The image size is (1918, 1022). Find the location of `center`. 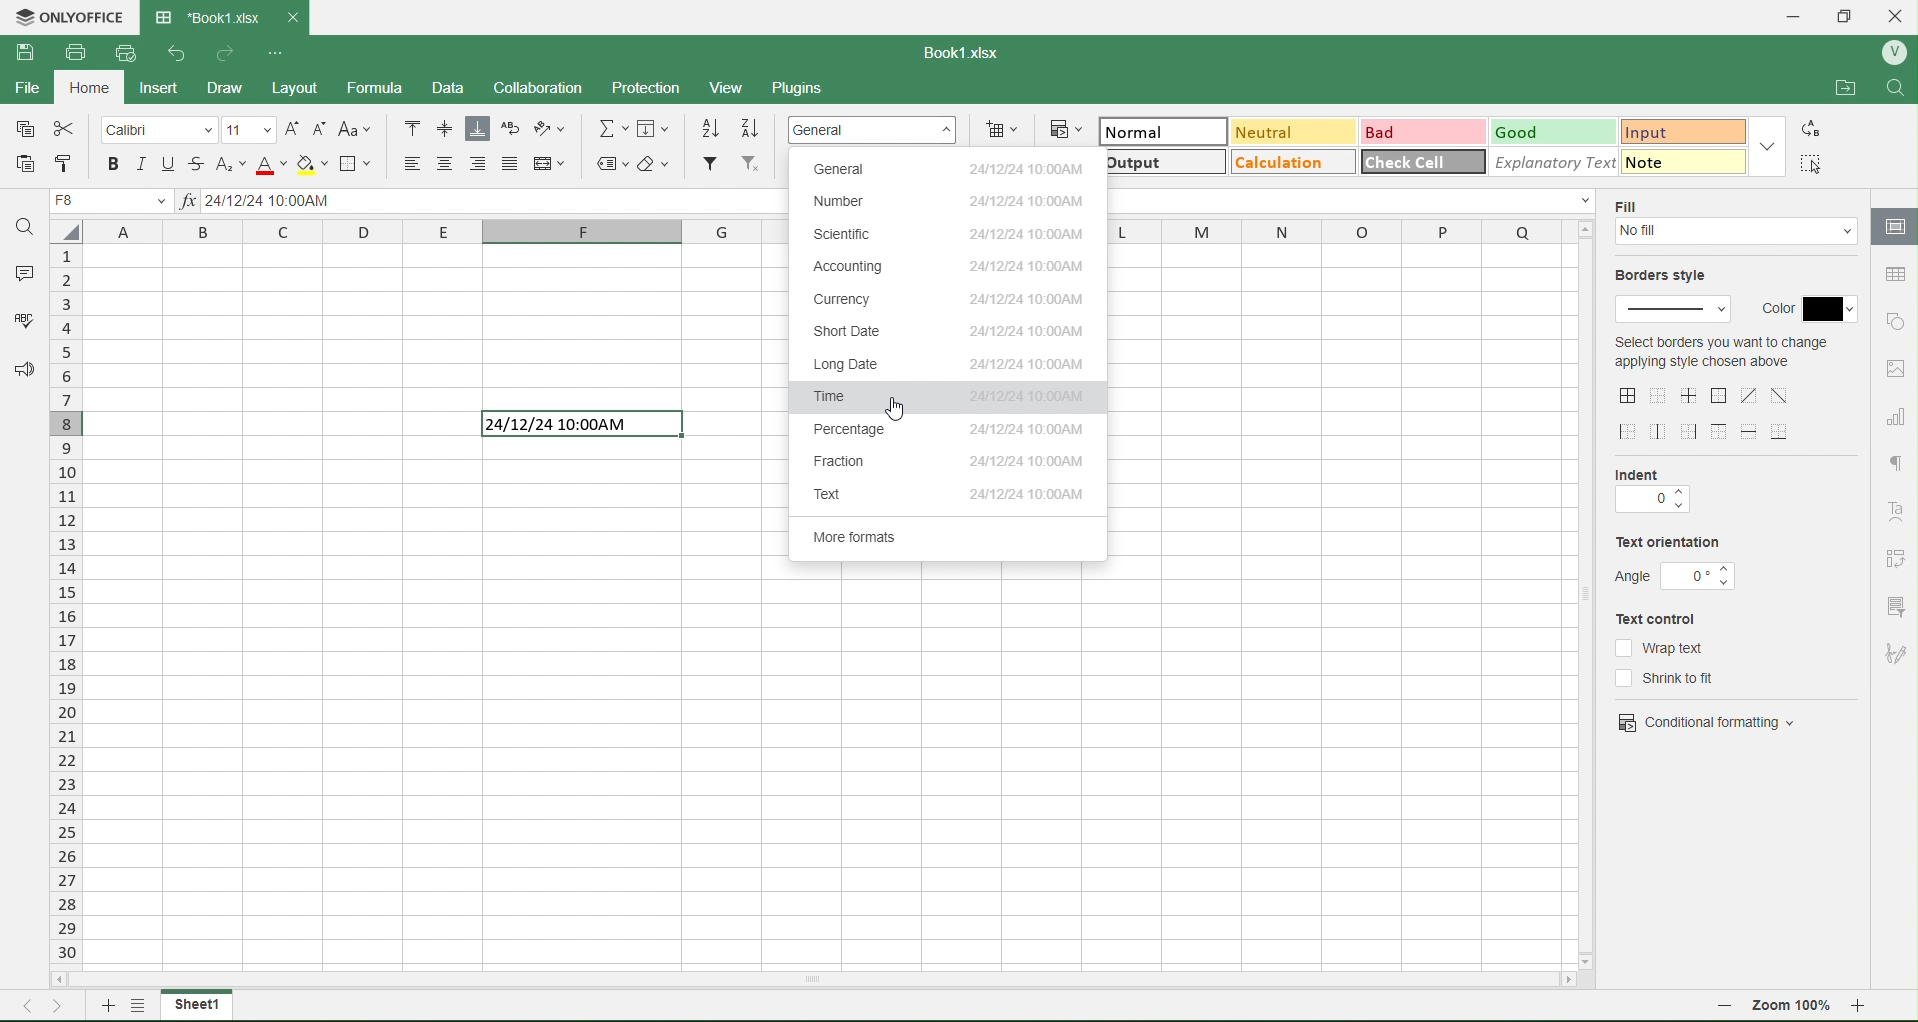

center is located at coordinates (1749, 395).